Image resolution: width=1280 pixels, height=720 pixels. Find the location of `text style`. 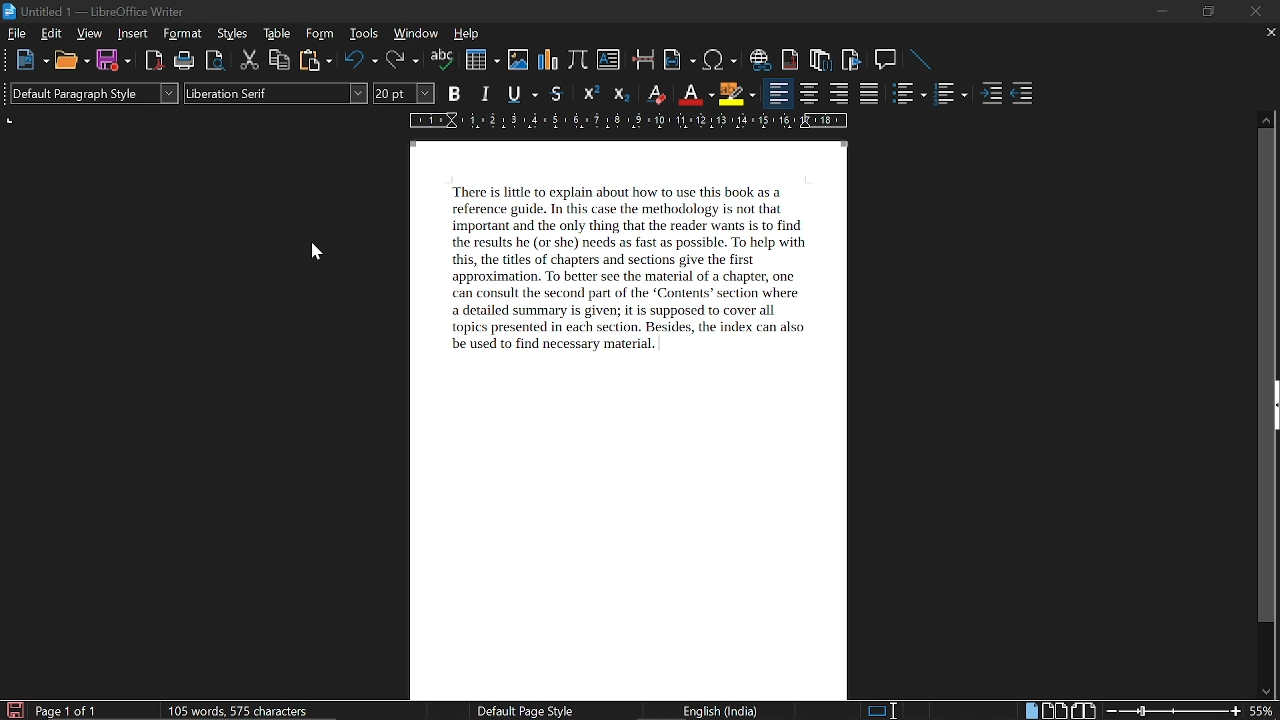

text style is located at coordinates (277, 93).